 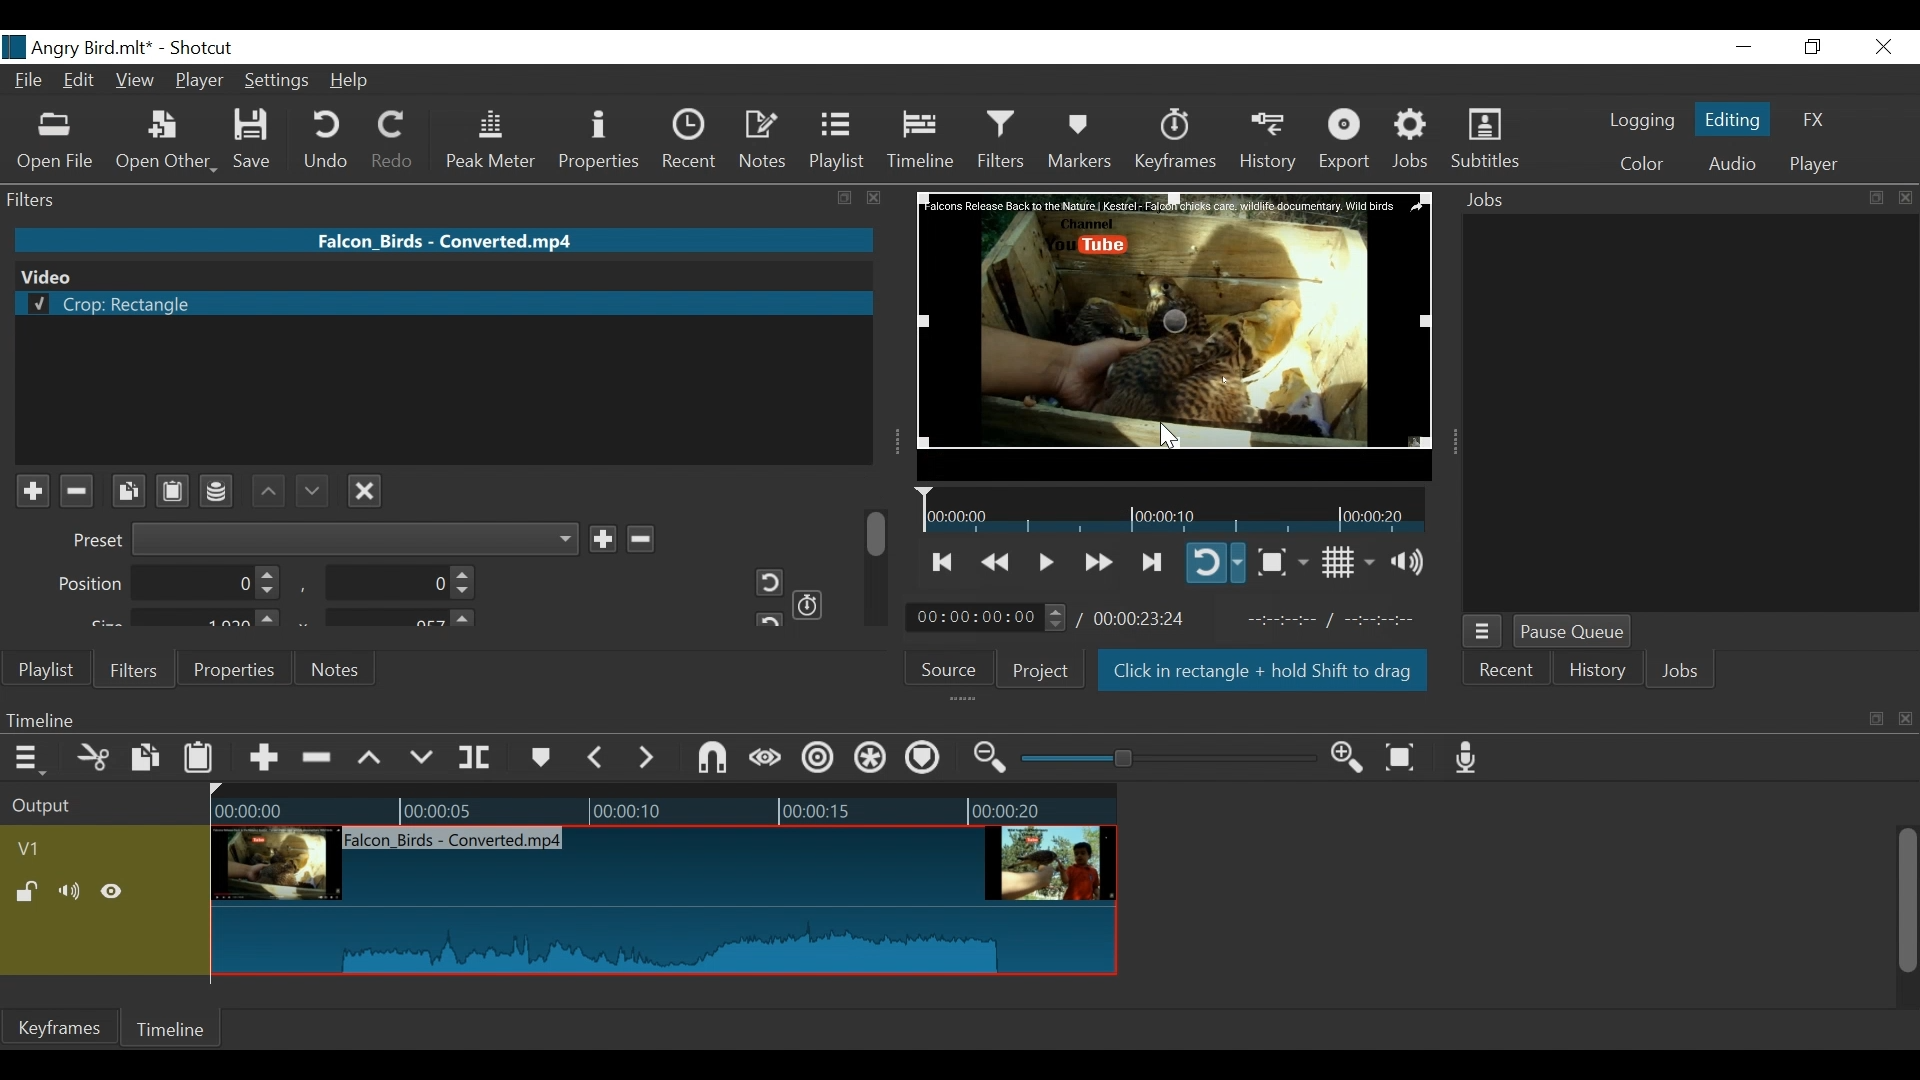 What do you see at coordinates (1345, 141) in the screenshot?
I see `Export` at bounding box center [1345, 141].